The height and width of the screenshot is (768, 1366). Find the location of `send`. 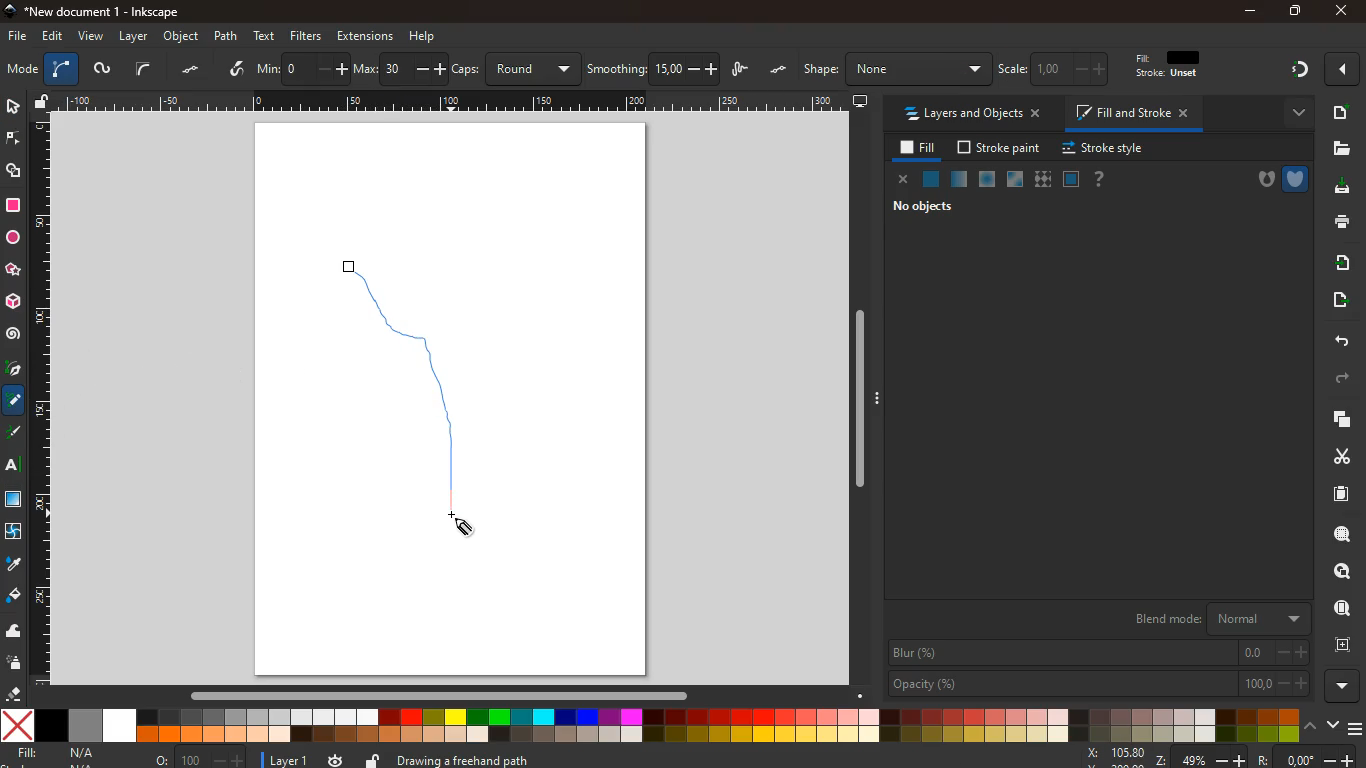

send is located at coordinates (1343, 302).